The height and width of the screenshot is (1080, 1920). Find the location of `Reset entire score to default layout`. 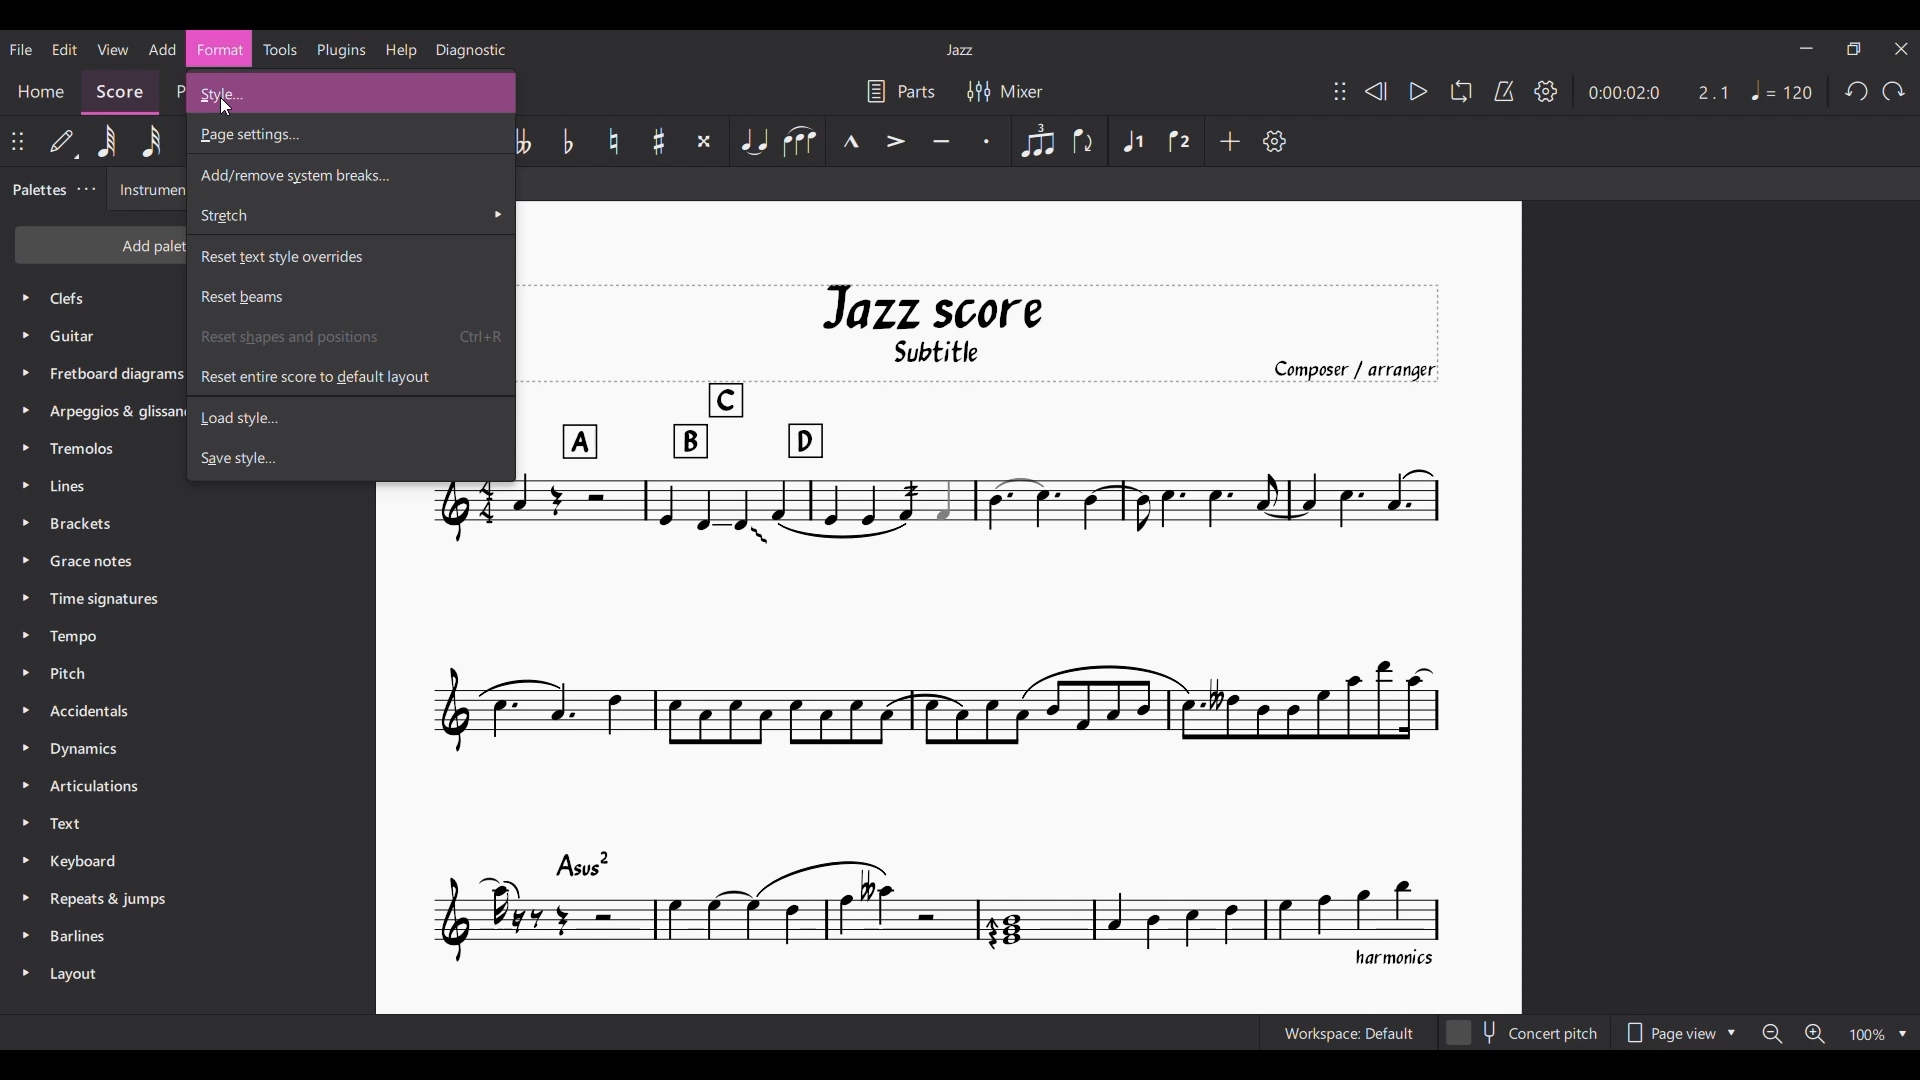

Reset entire score to default layout is located at coordinates (314, 375).